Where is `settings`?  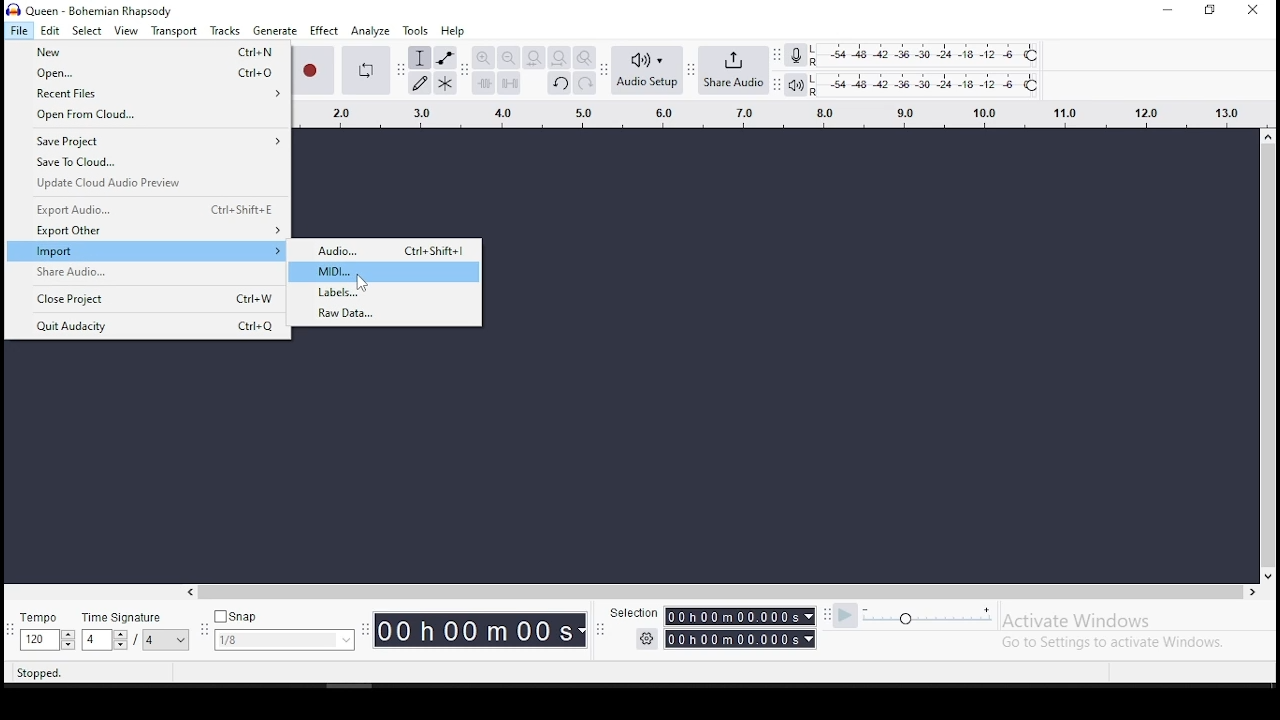 settings is located at coordinates (646, 639).